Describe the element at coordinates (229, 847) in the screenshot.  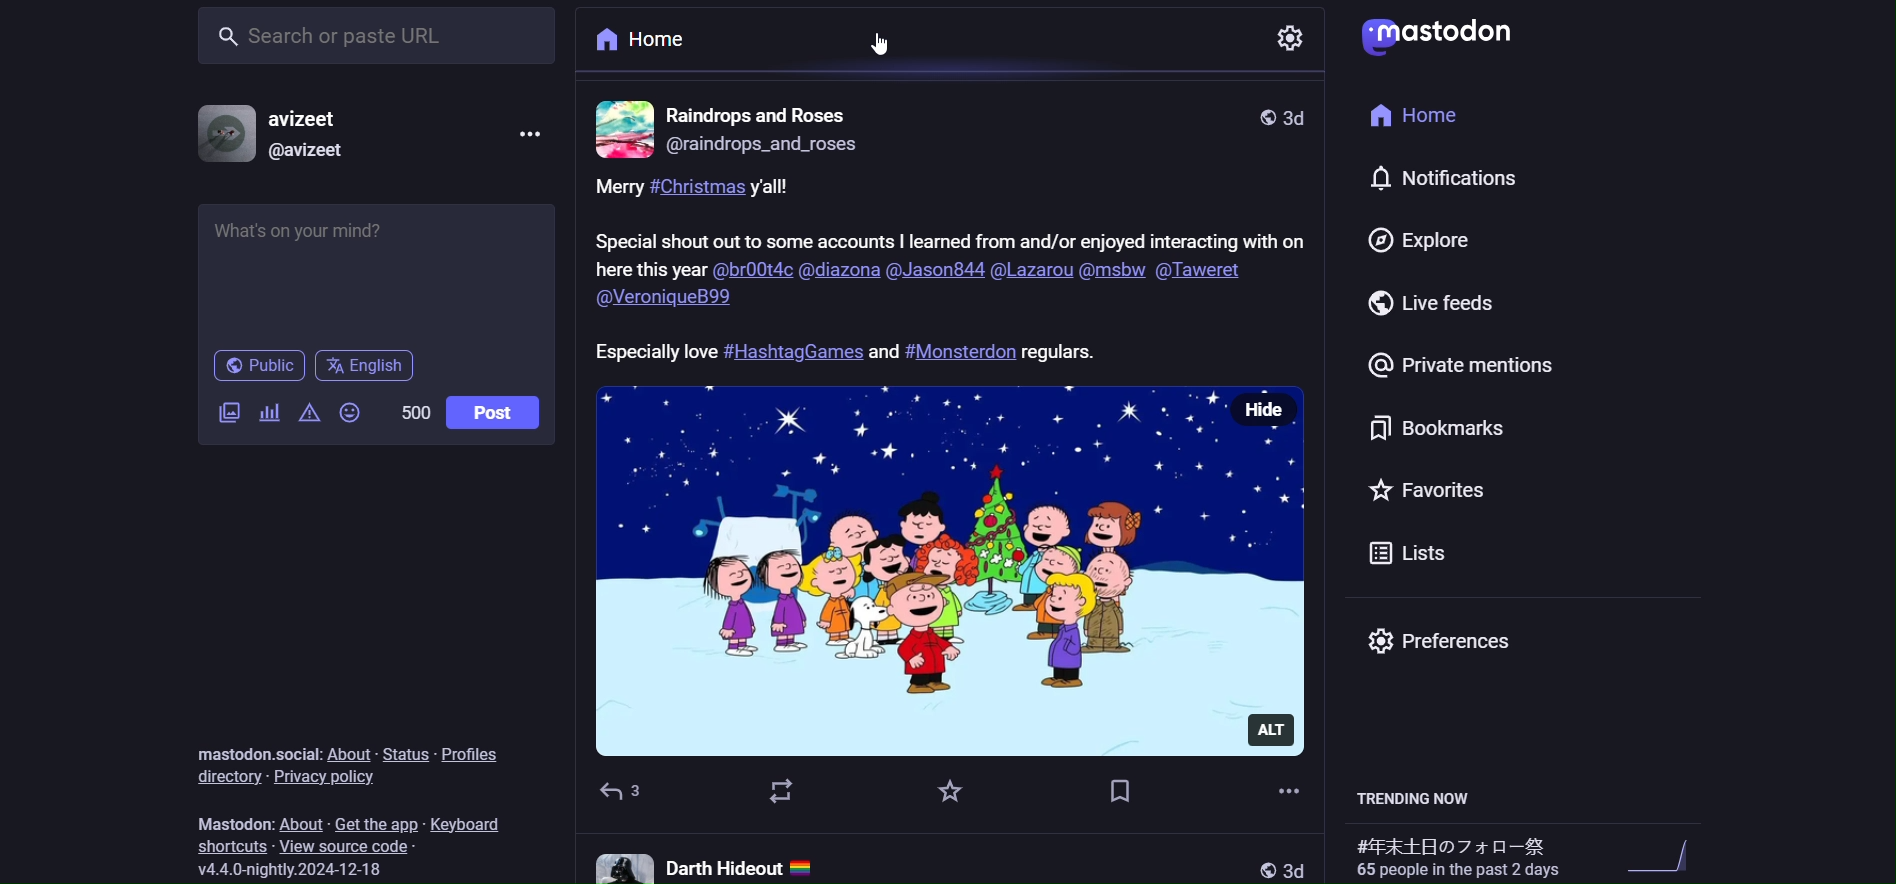
I see `shortcut` at that location.